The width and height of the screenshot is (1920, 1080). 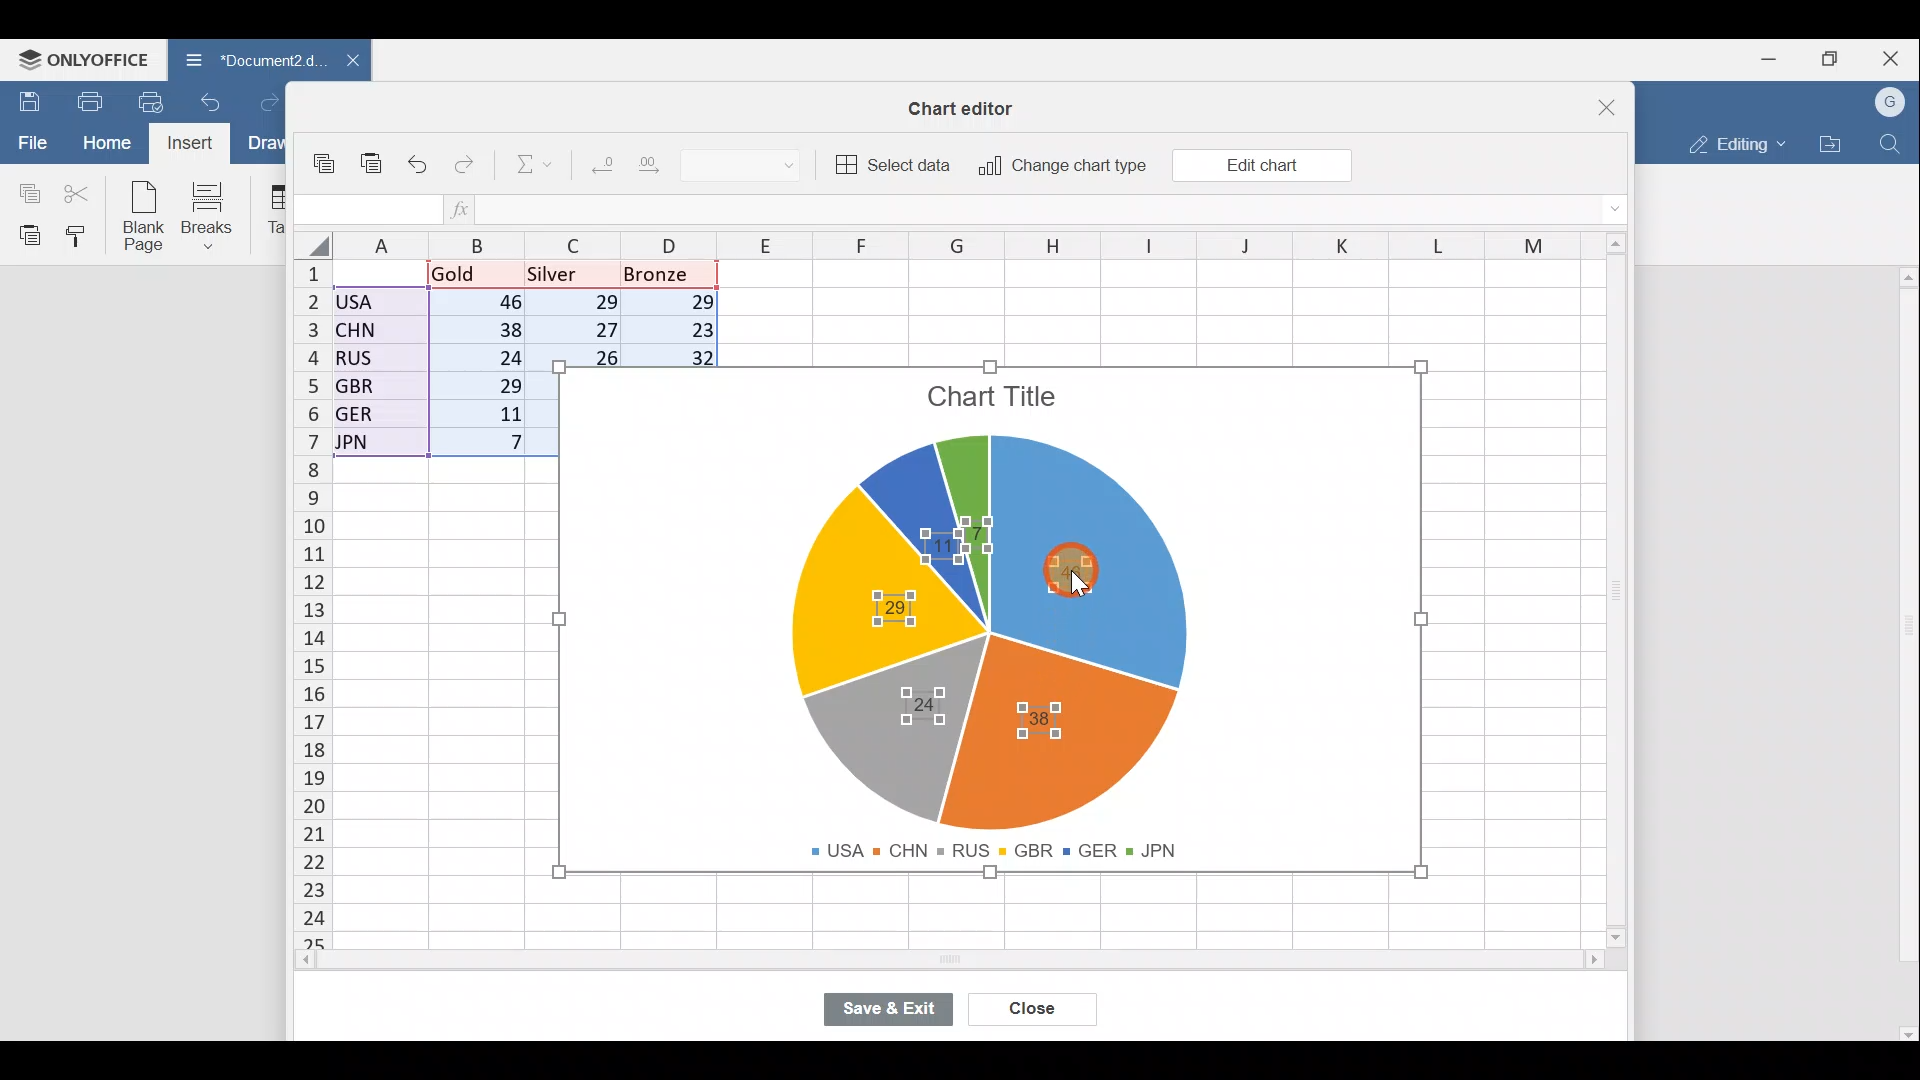 What do you see at coordinates (1088, 577) in the screenshot?
I see `Cursor on chart label` at bounding box center [1088, 577].